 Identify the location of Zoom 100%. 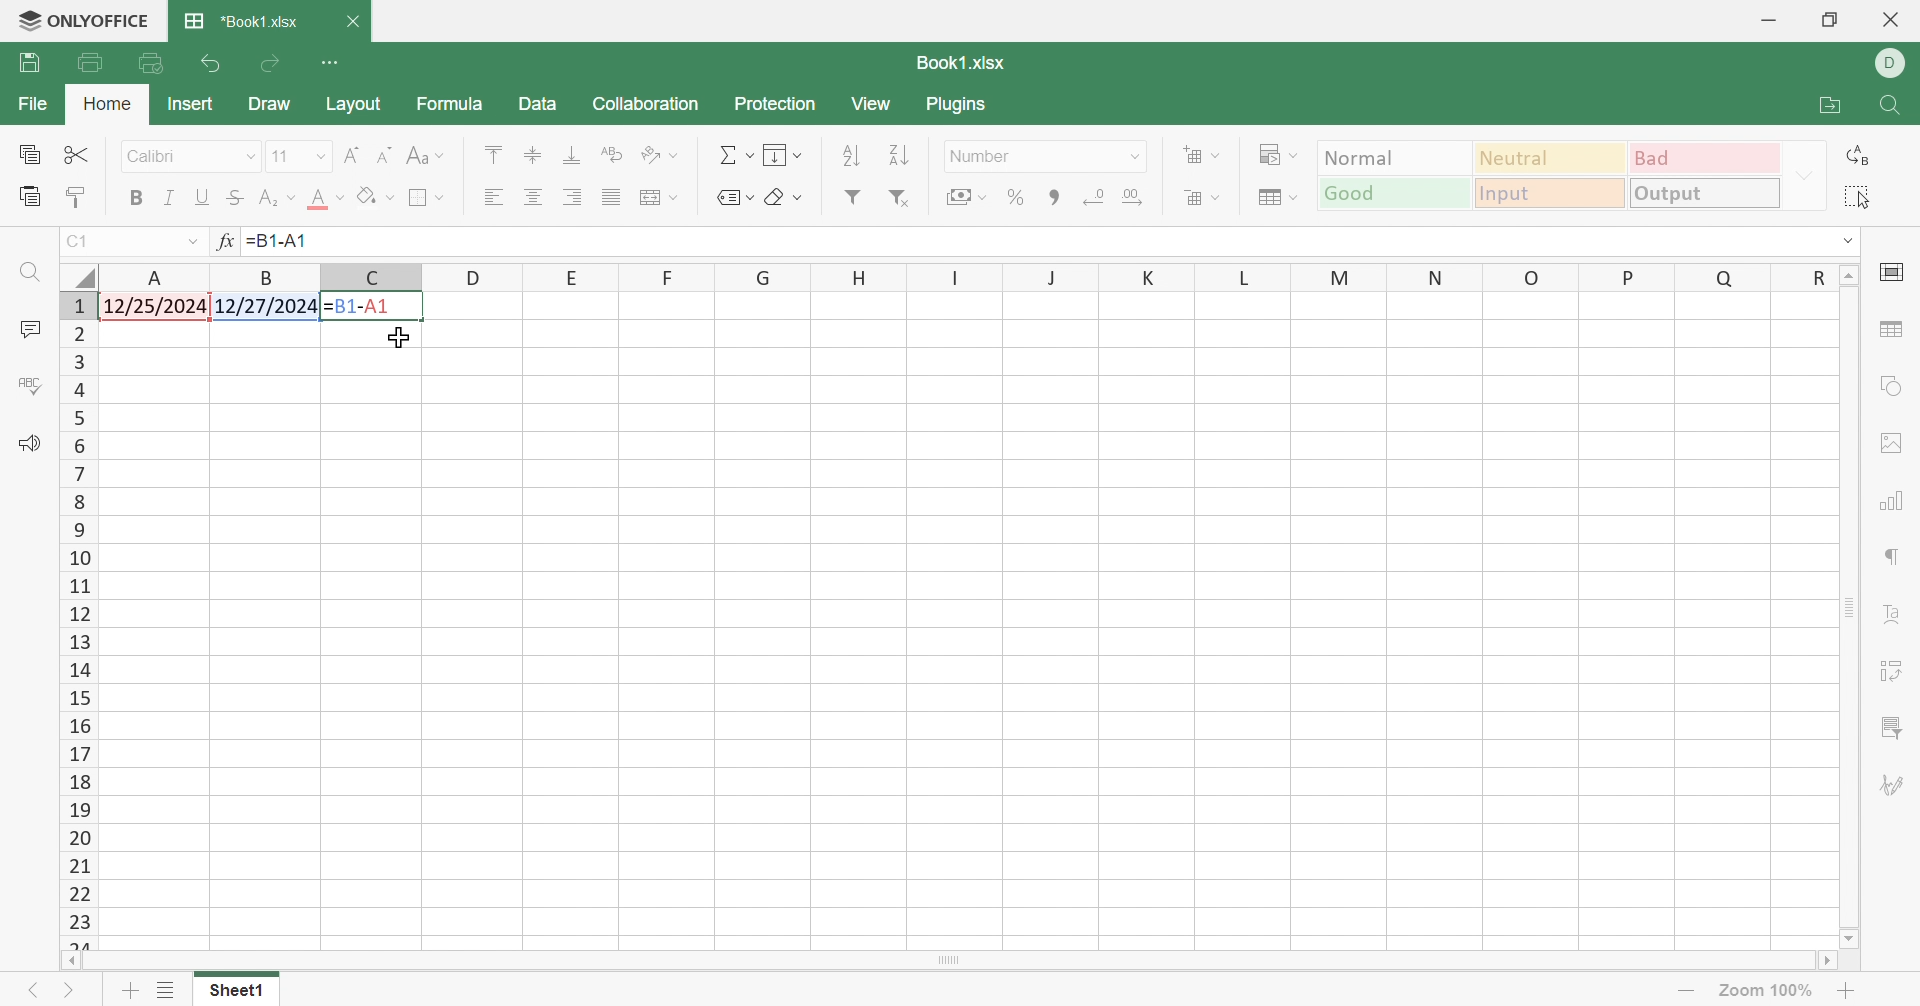
(1772, 991).